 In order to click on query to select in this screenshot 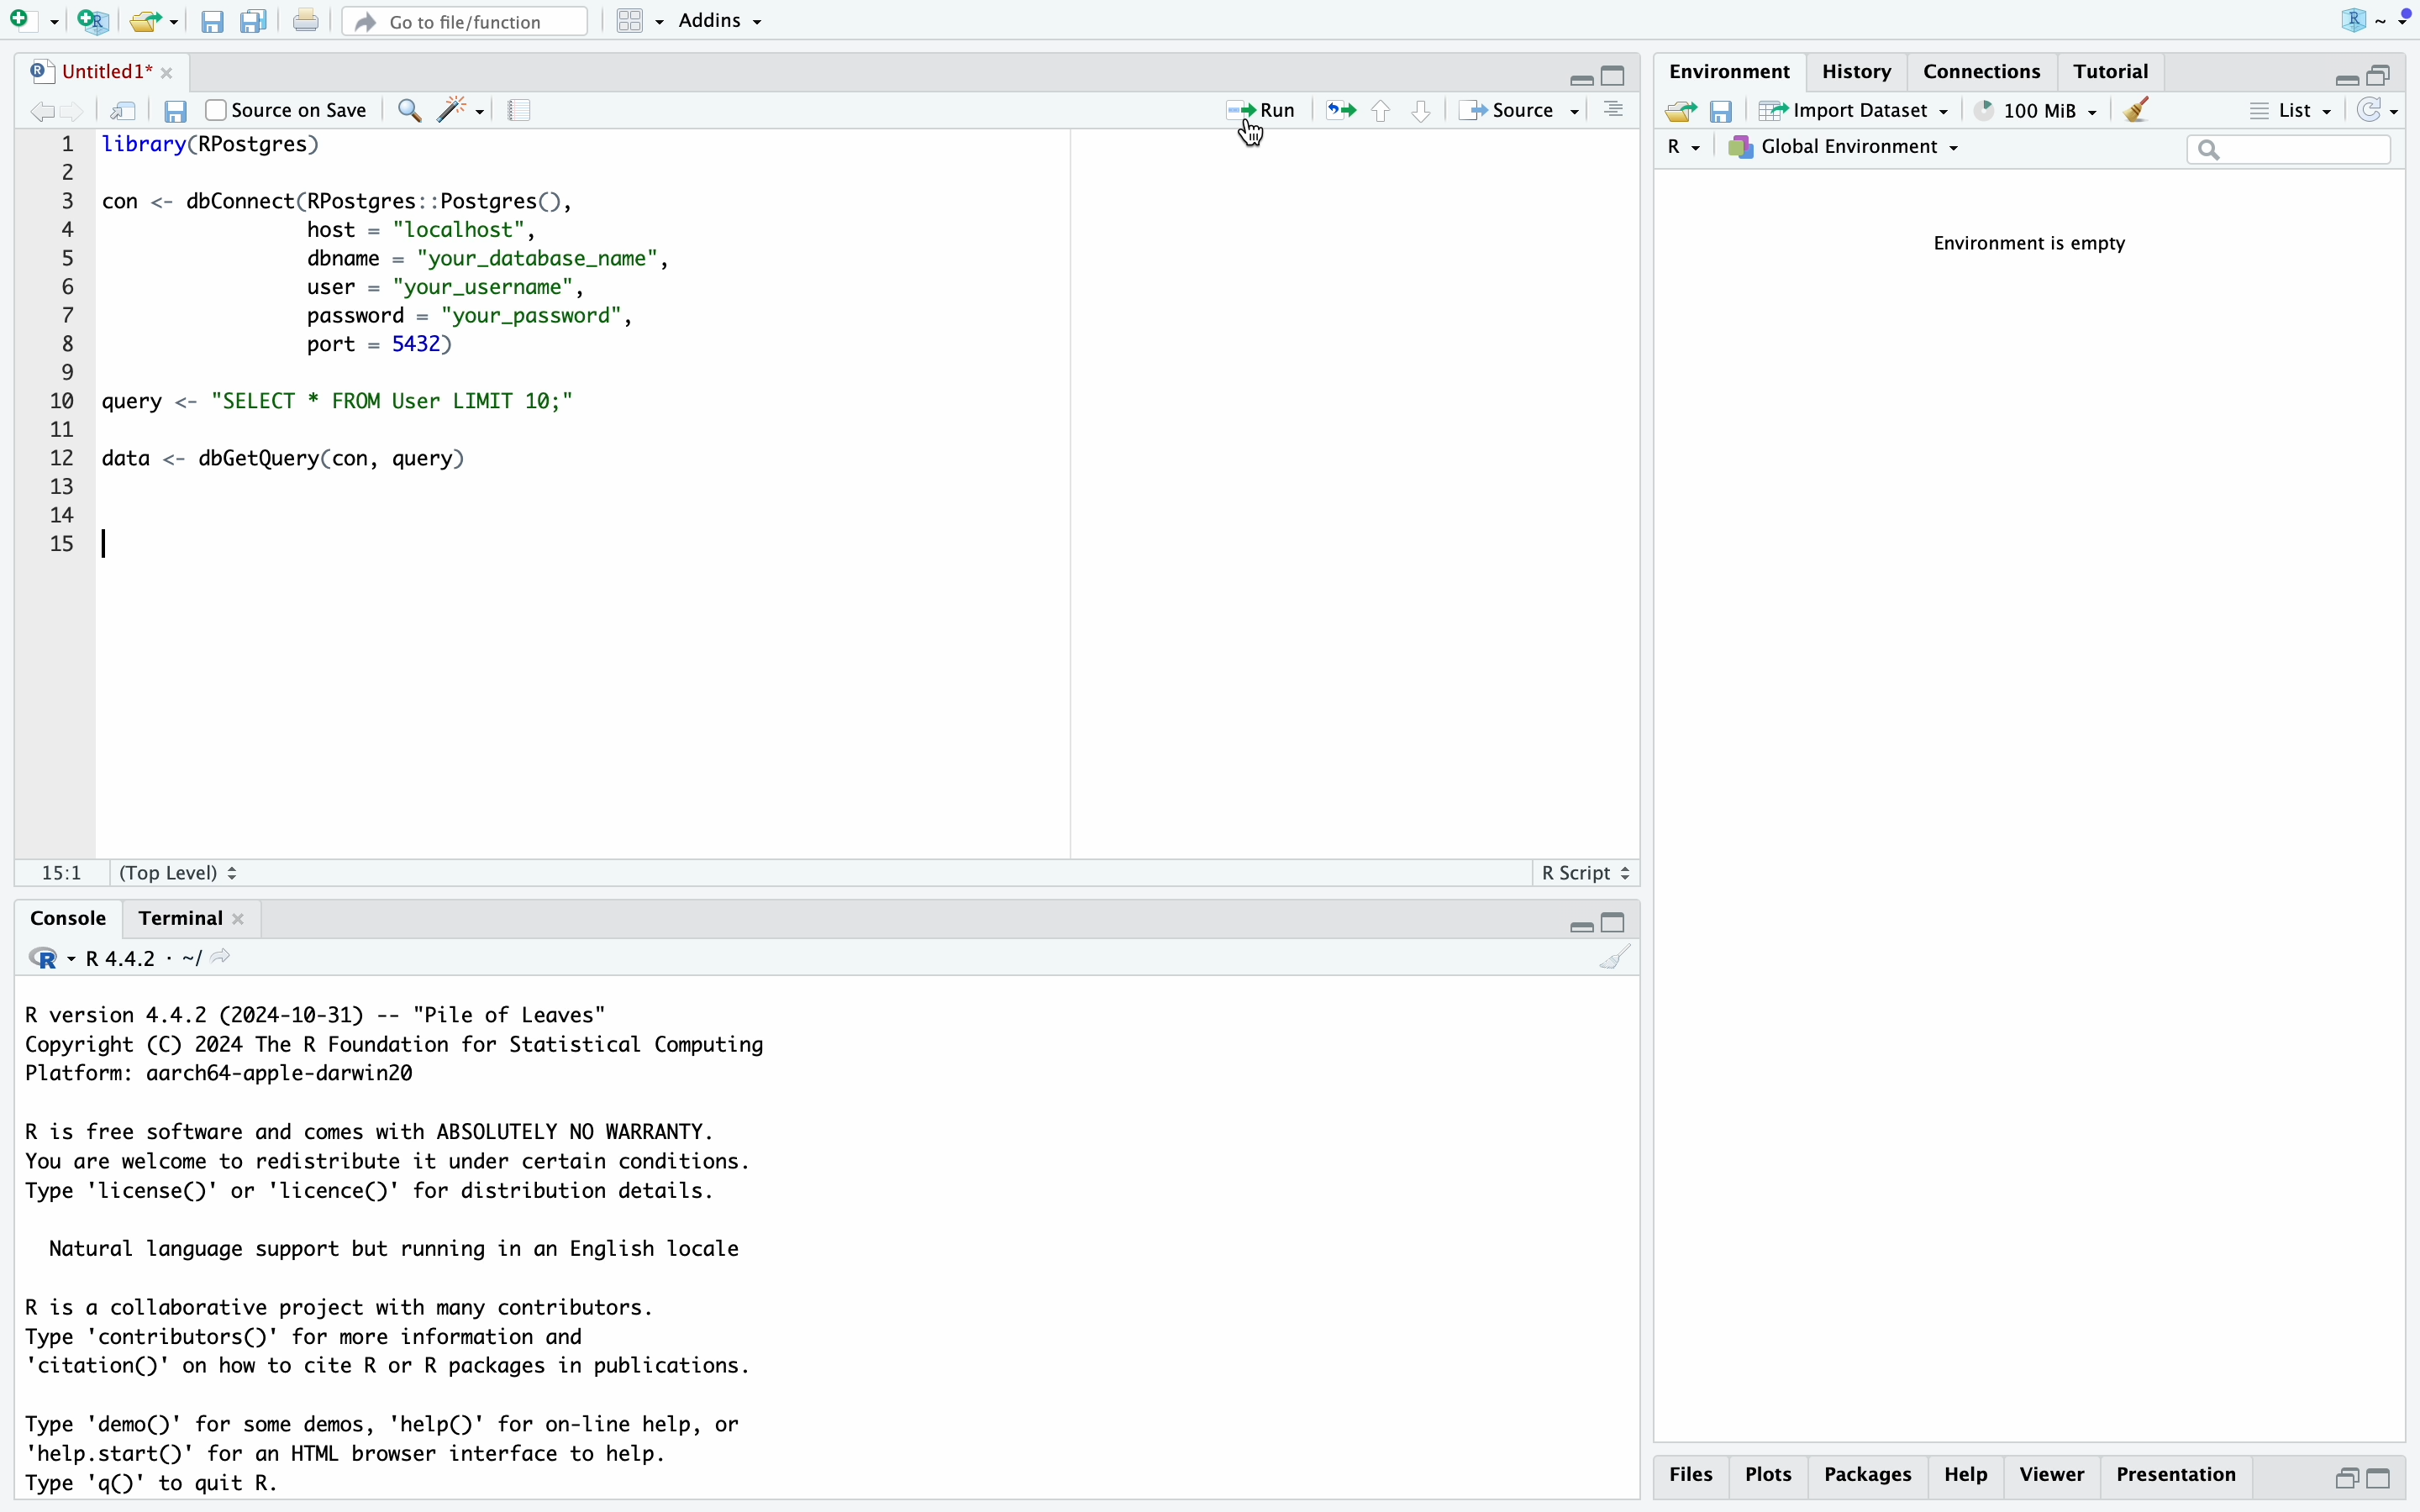, I will do `click(359, 402)`.